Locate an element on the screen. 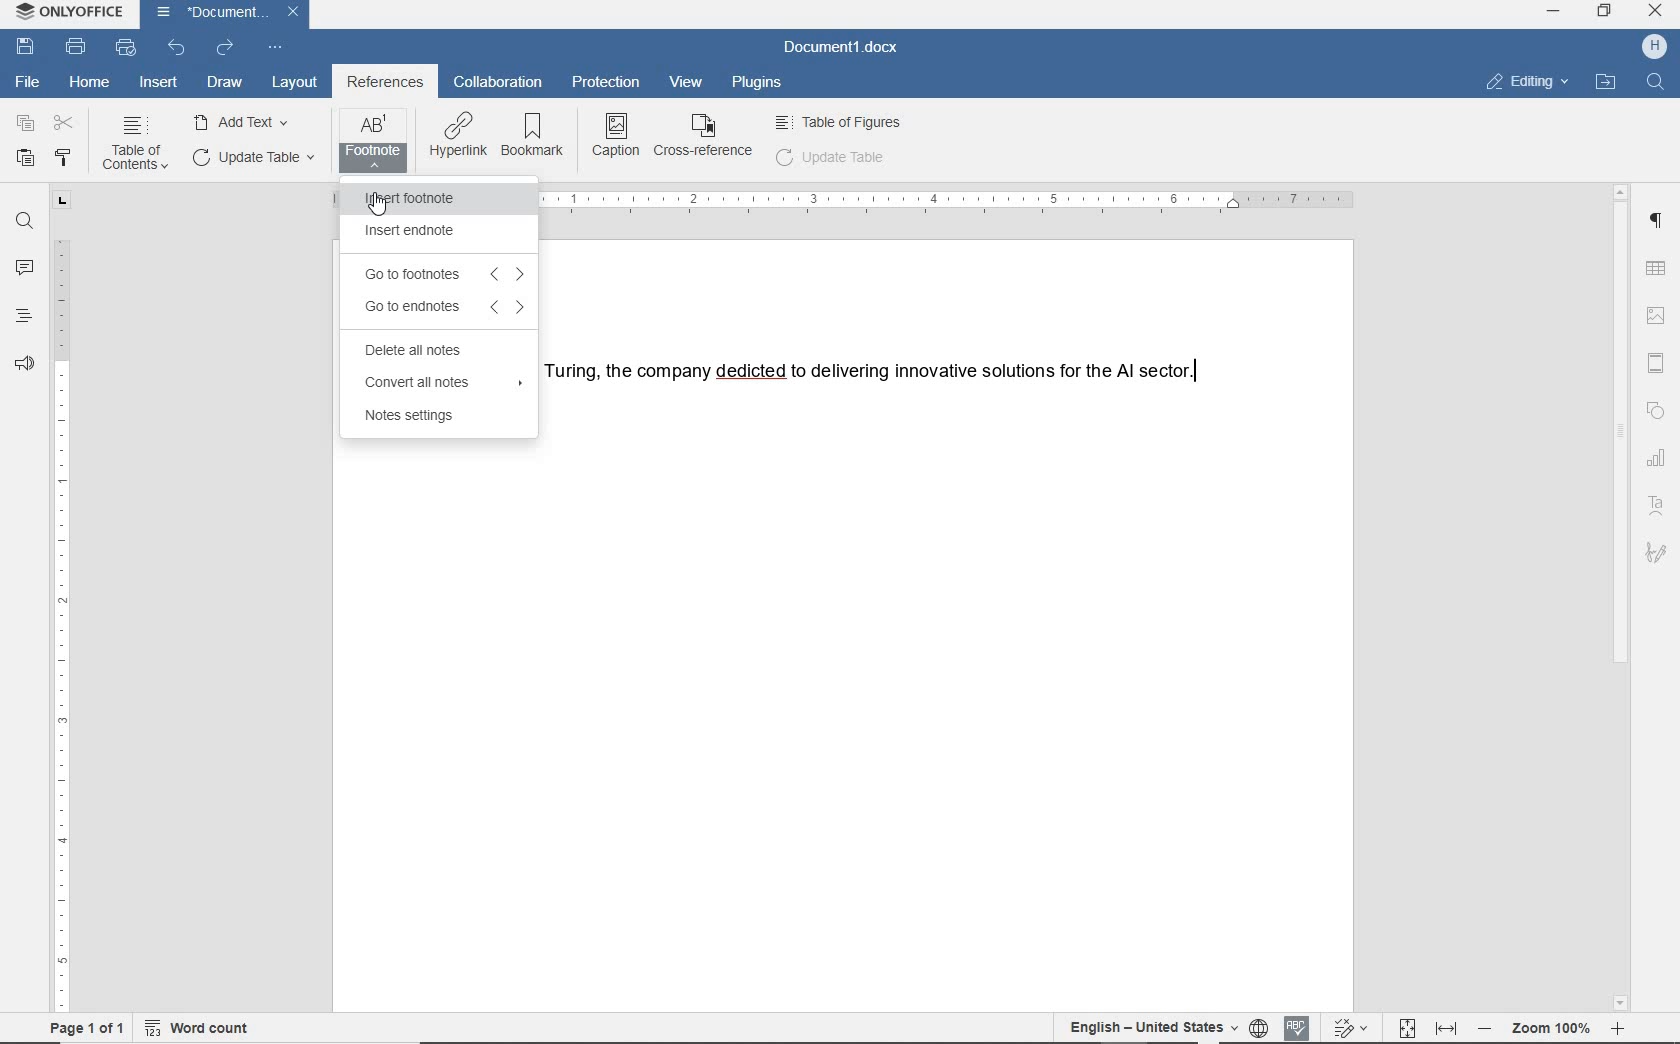  IMAGE is located at coordinates (1659, 315).